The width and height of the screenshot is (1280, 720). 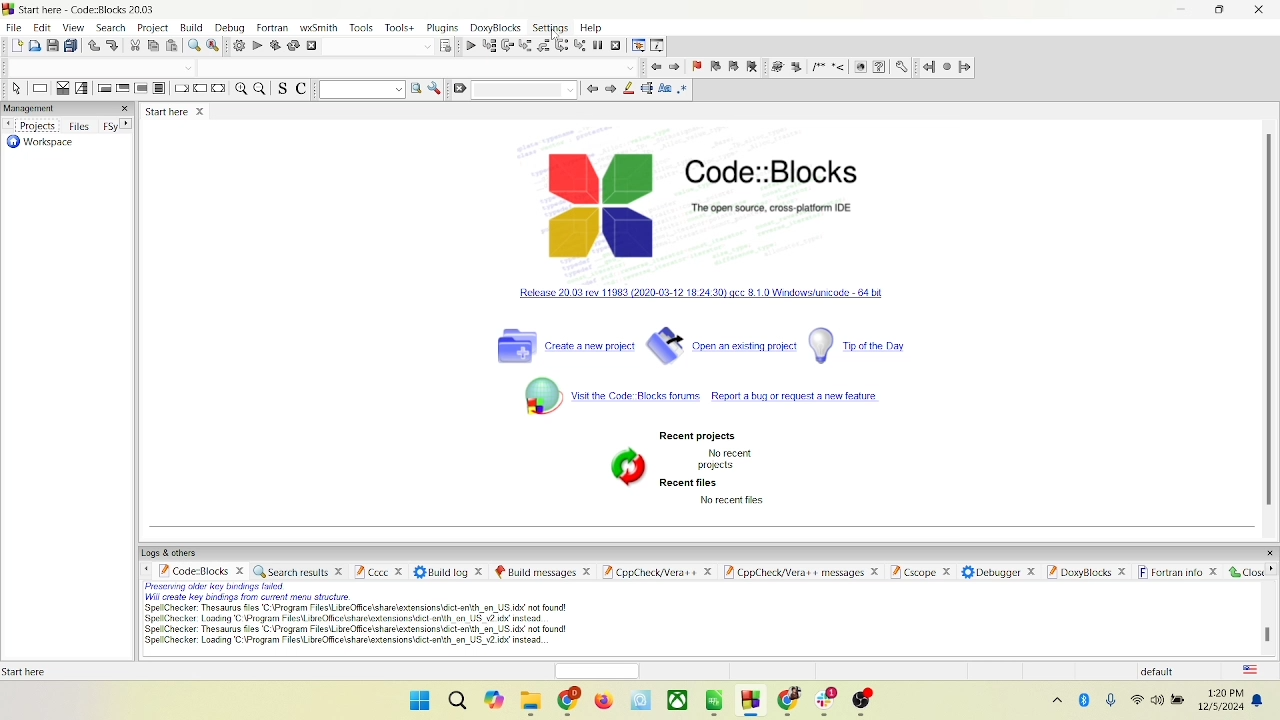 What do you see at coordinates (715, 67) in the screenshot?
I see `prev bookmark` at bounding box center [715, 67].